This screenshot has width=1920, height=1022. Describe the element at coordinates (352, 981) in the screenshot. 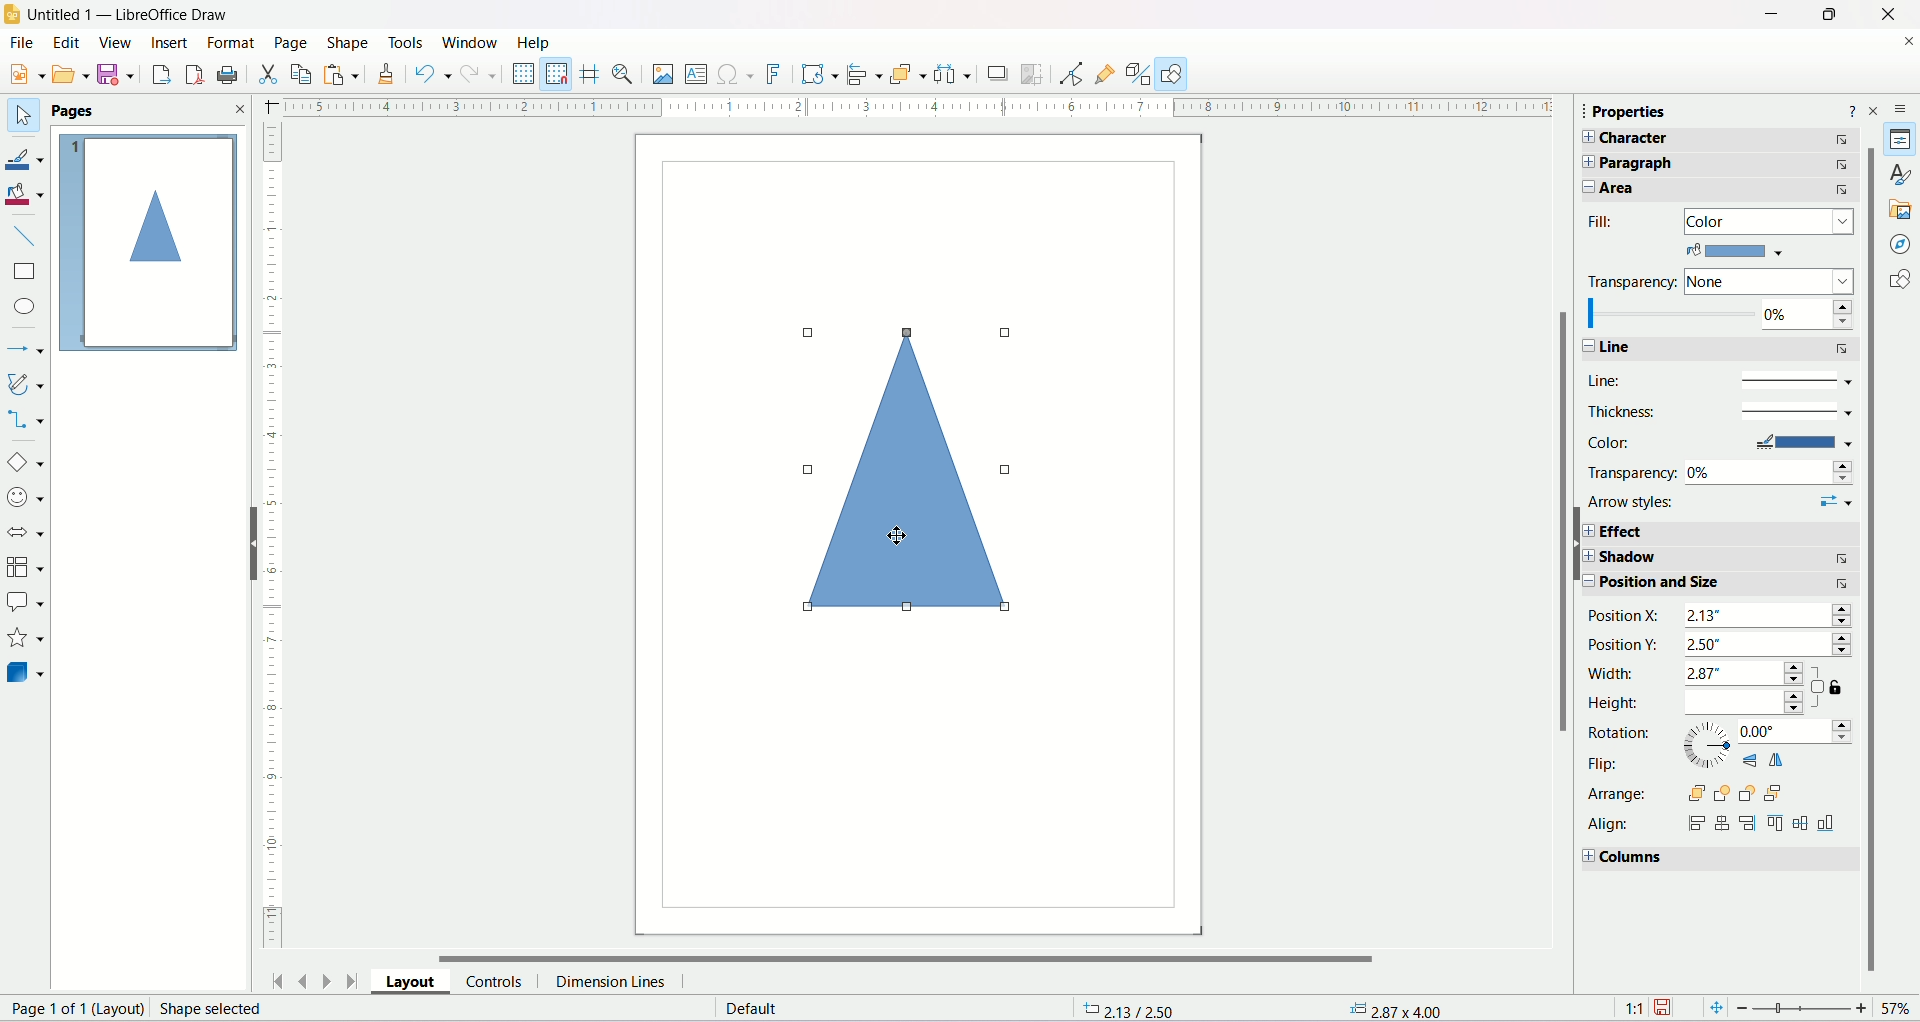

I see `Move to last page` at that location.